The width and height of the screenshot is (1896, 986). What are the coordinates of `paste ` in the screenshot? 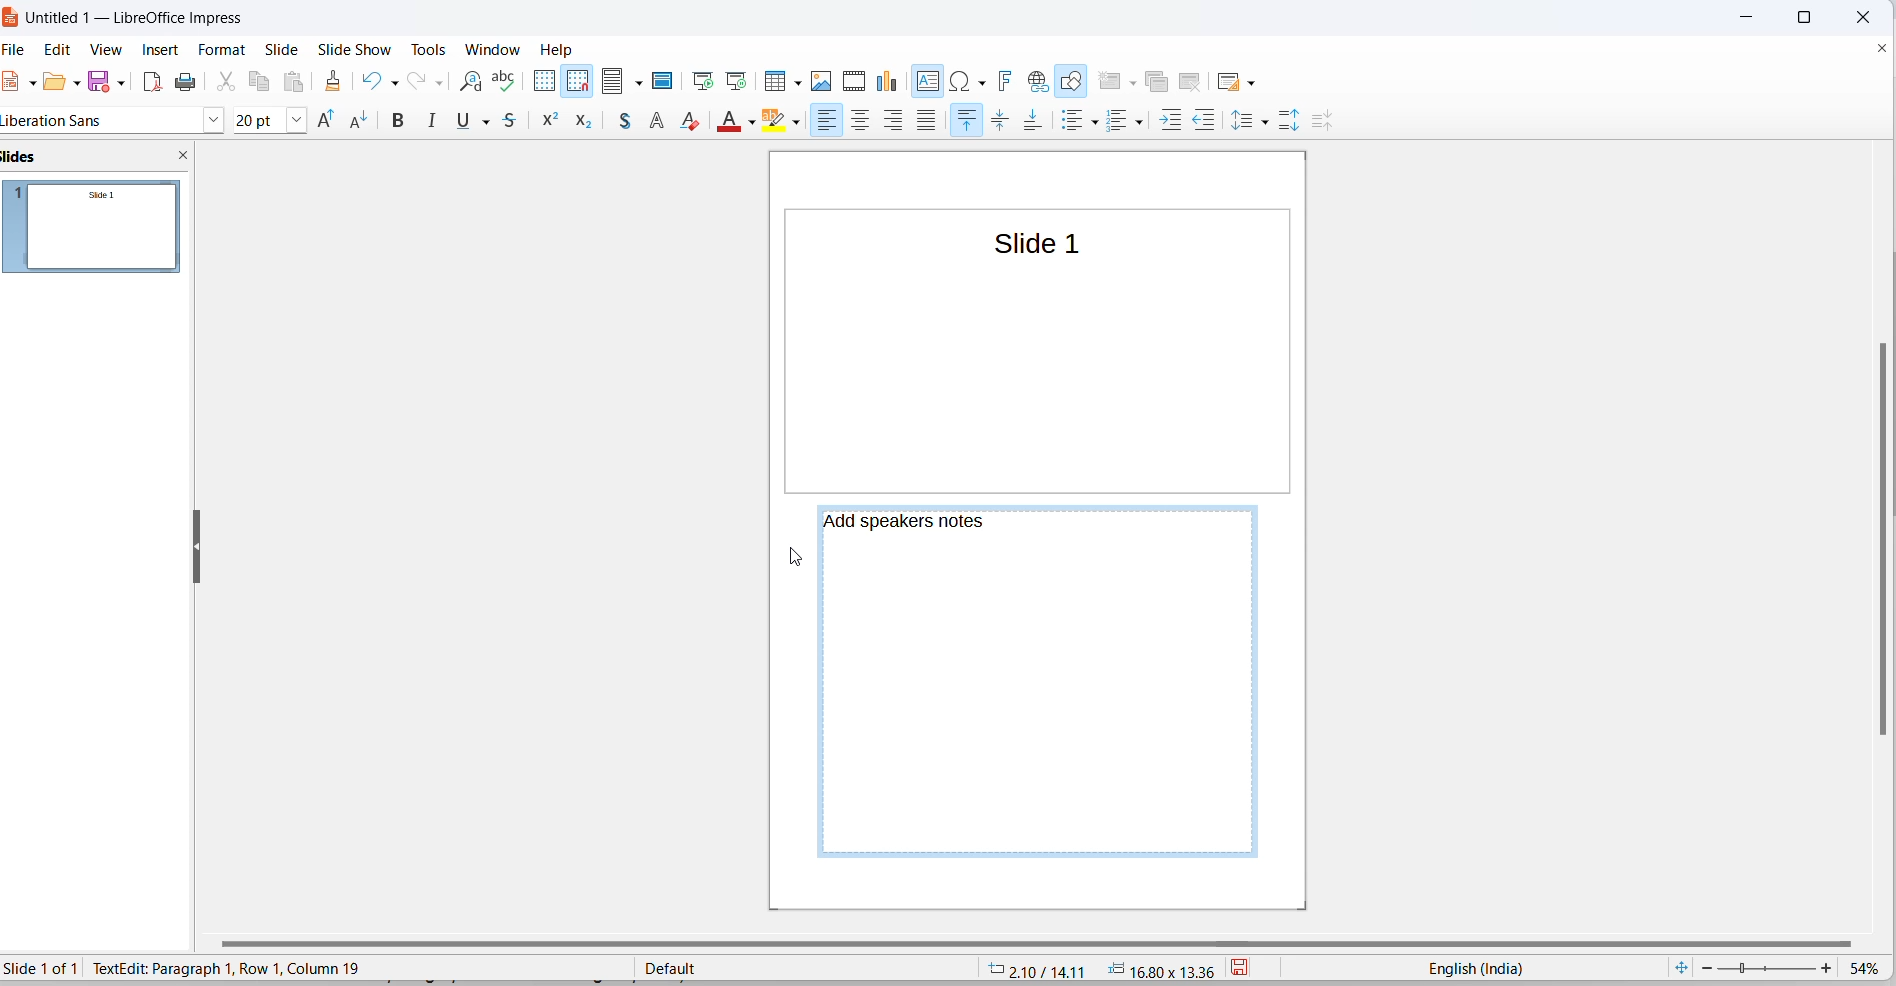 It's located at (298, 82).